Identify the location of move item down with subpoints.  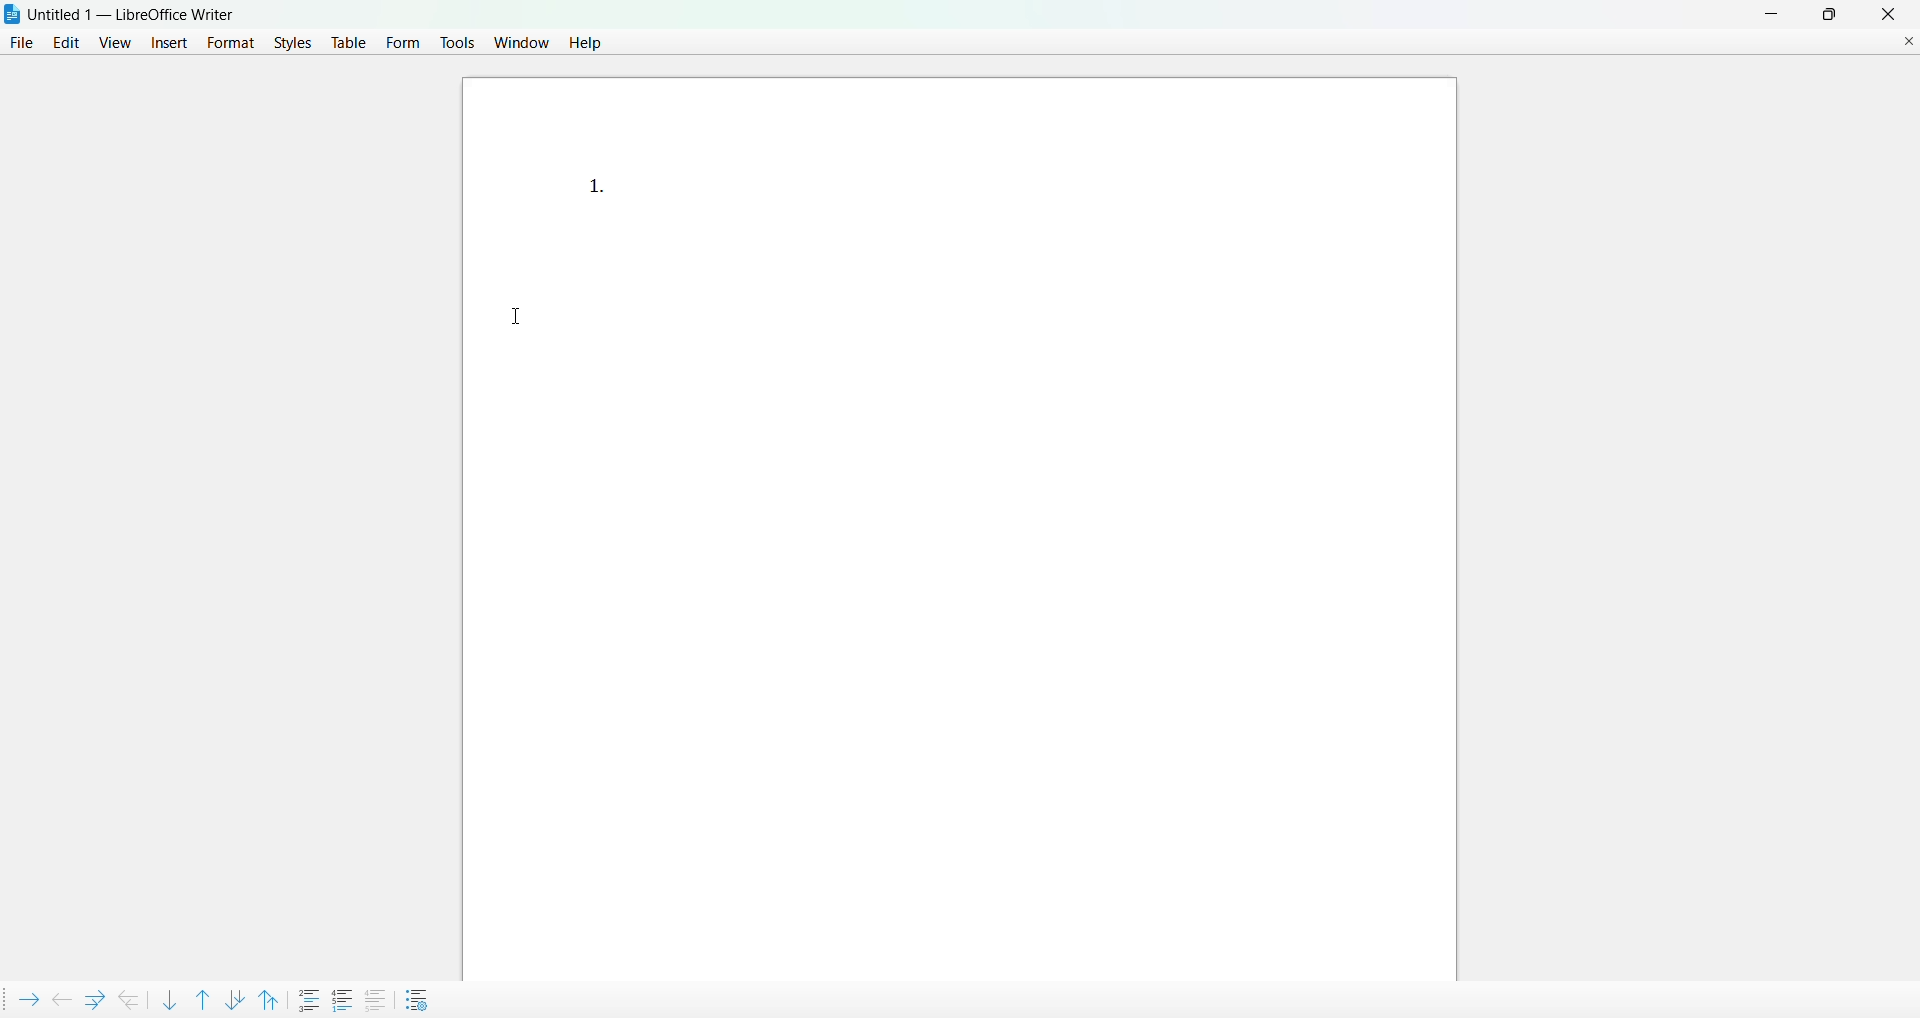
(235, 996).